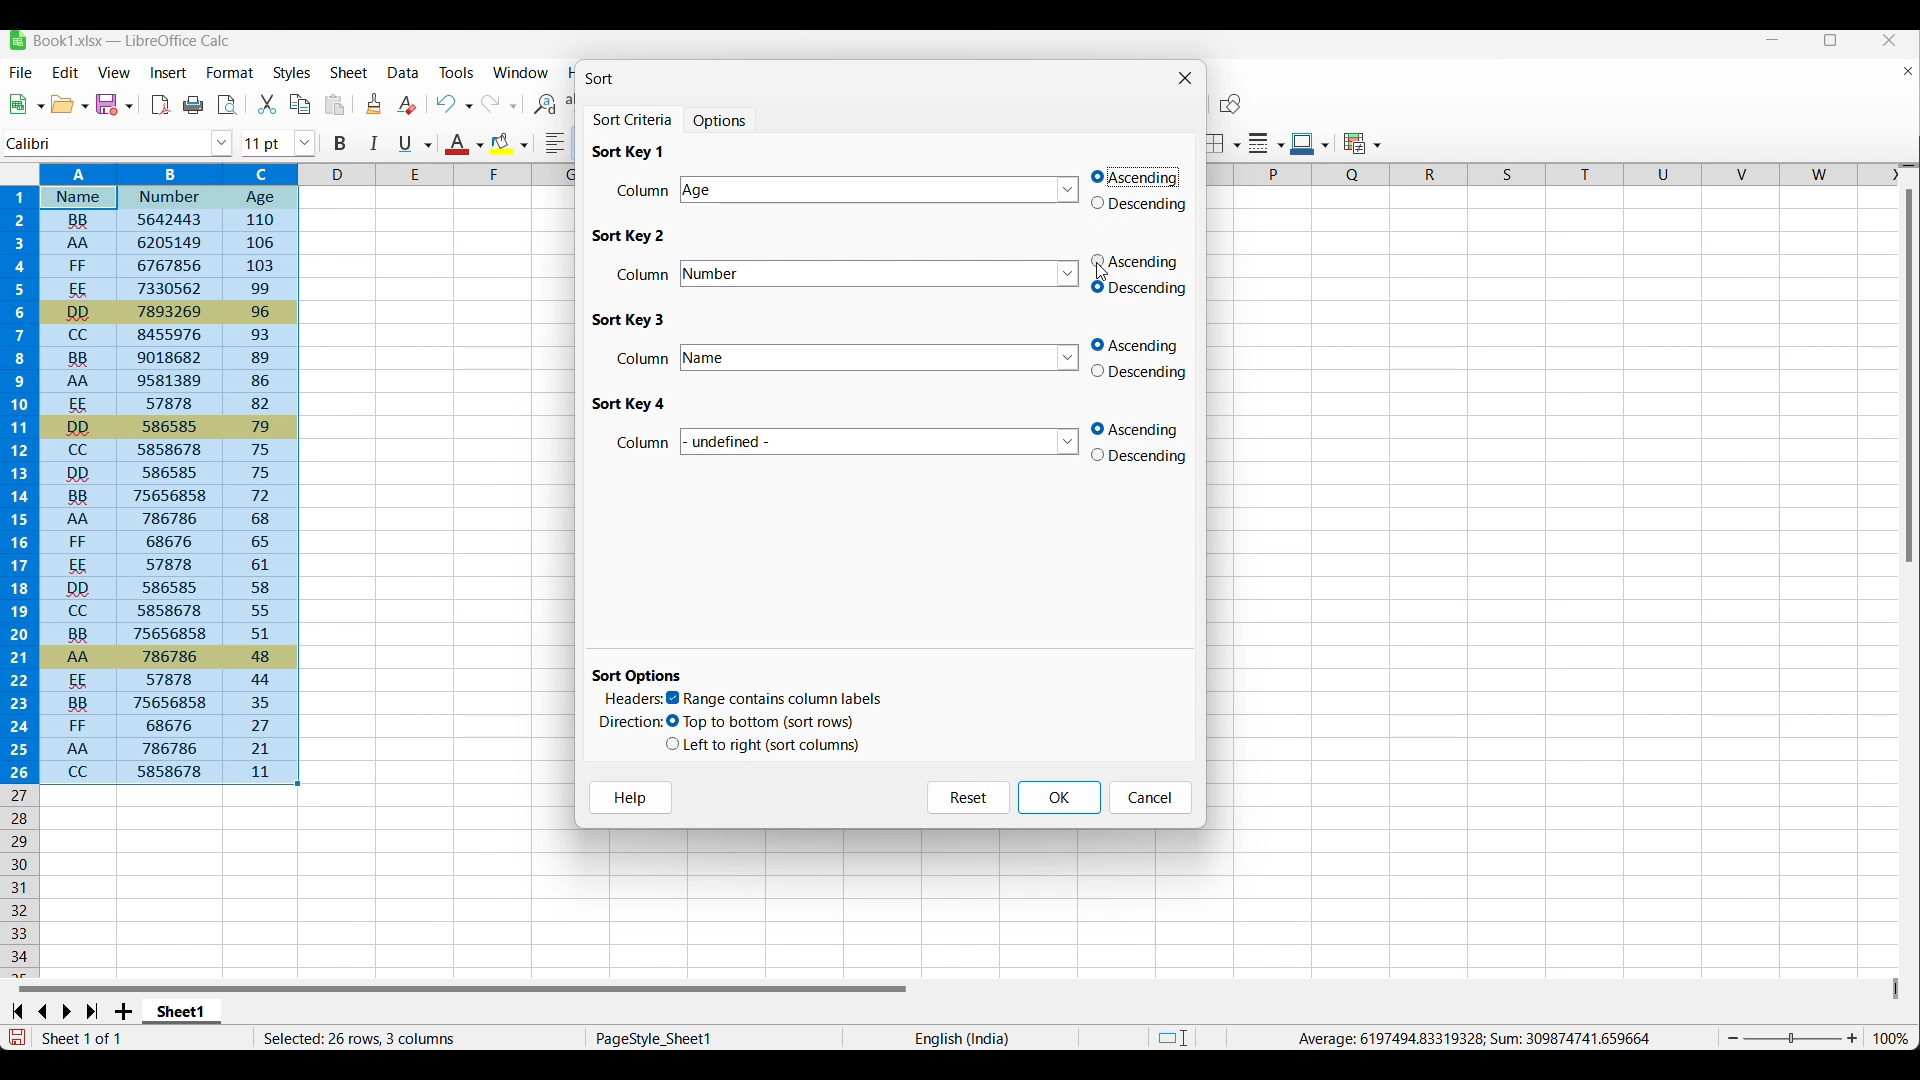 The height and width of the screenshot is (1080, 1920). Describe the element at coordinates (500, 103) in the screenshot. I see `Redo and redo options` at that location.